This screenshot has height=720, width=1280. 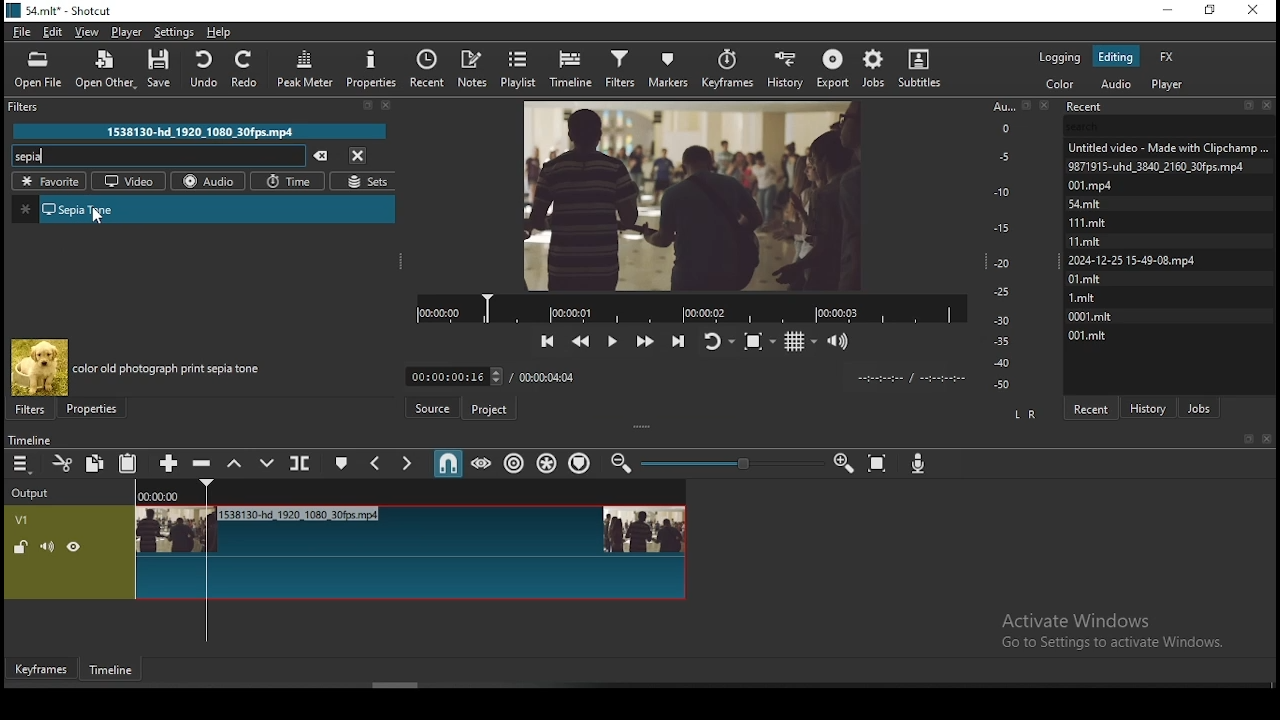 I want to click on audio, so click(x=211, y=181).